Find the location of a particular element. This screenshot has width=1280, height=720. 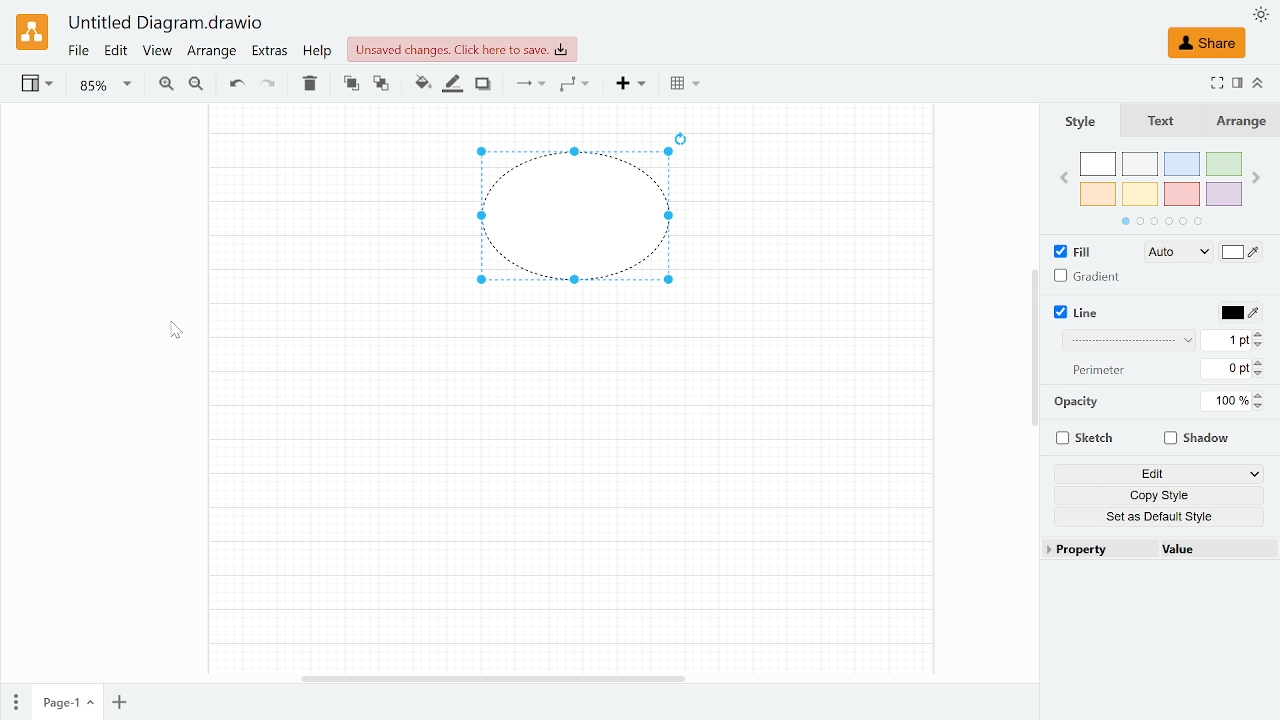

File is located at coordinates (78, 51).